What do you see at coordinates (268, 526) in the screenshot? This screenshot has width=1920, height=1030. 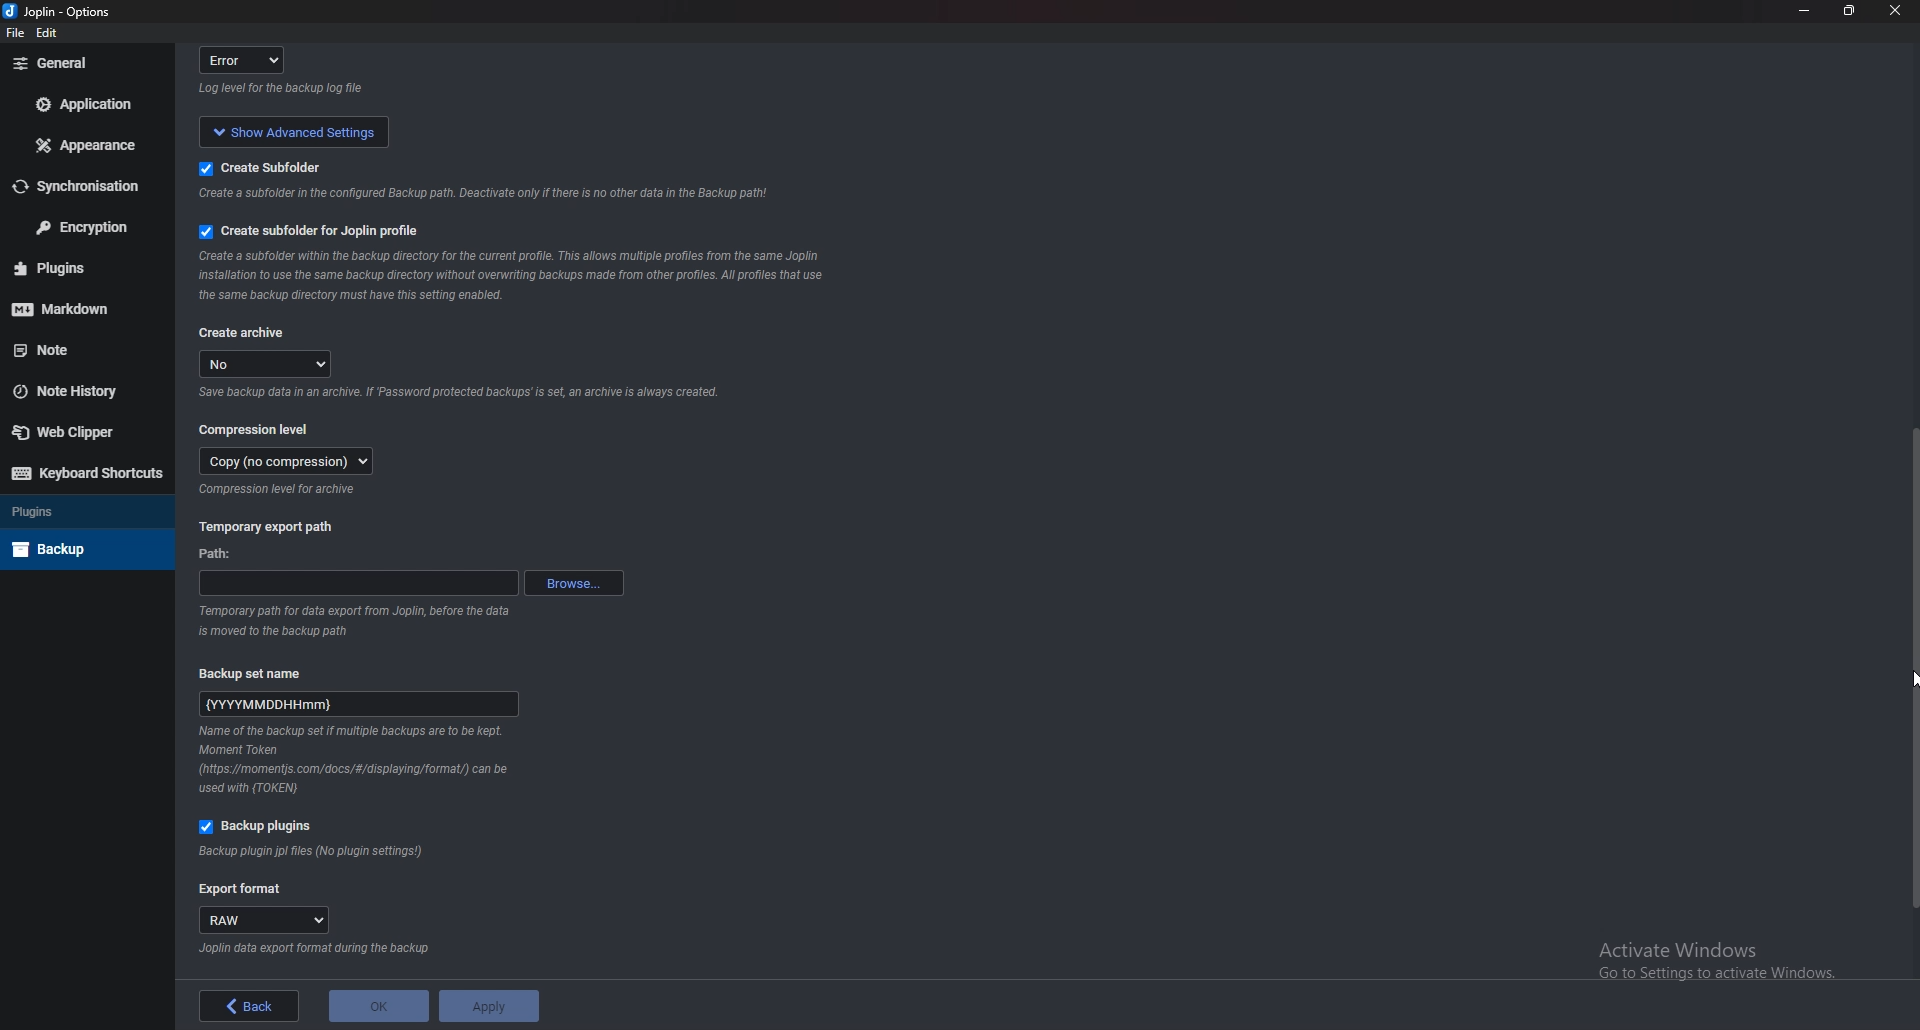 I see `Temporary export path` at bounding box center [268, 526].